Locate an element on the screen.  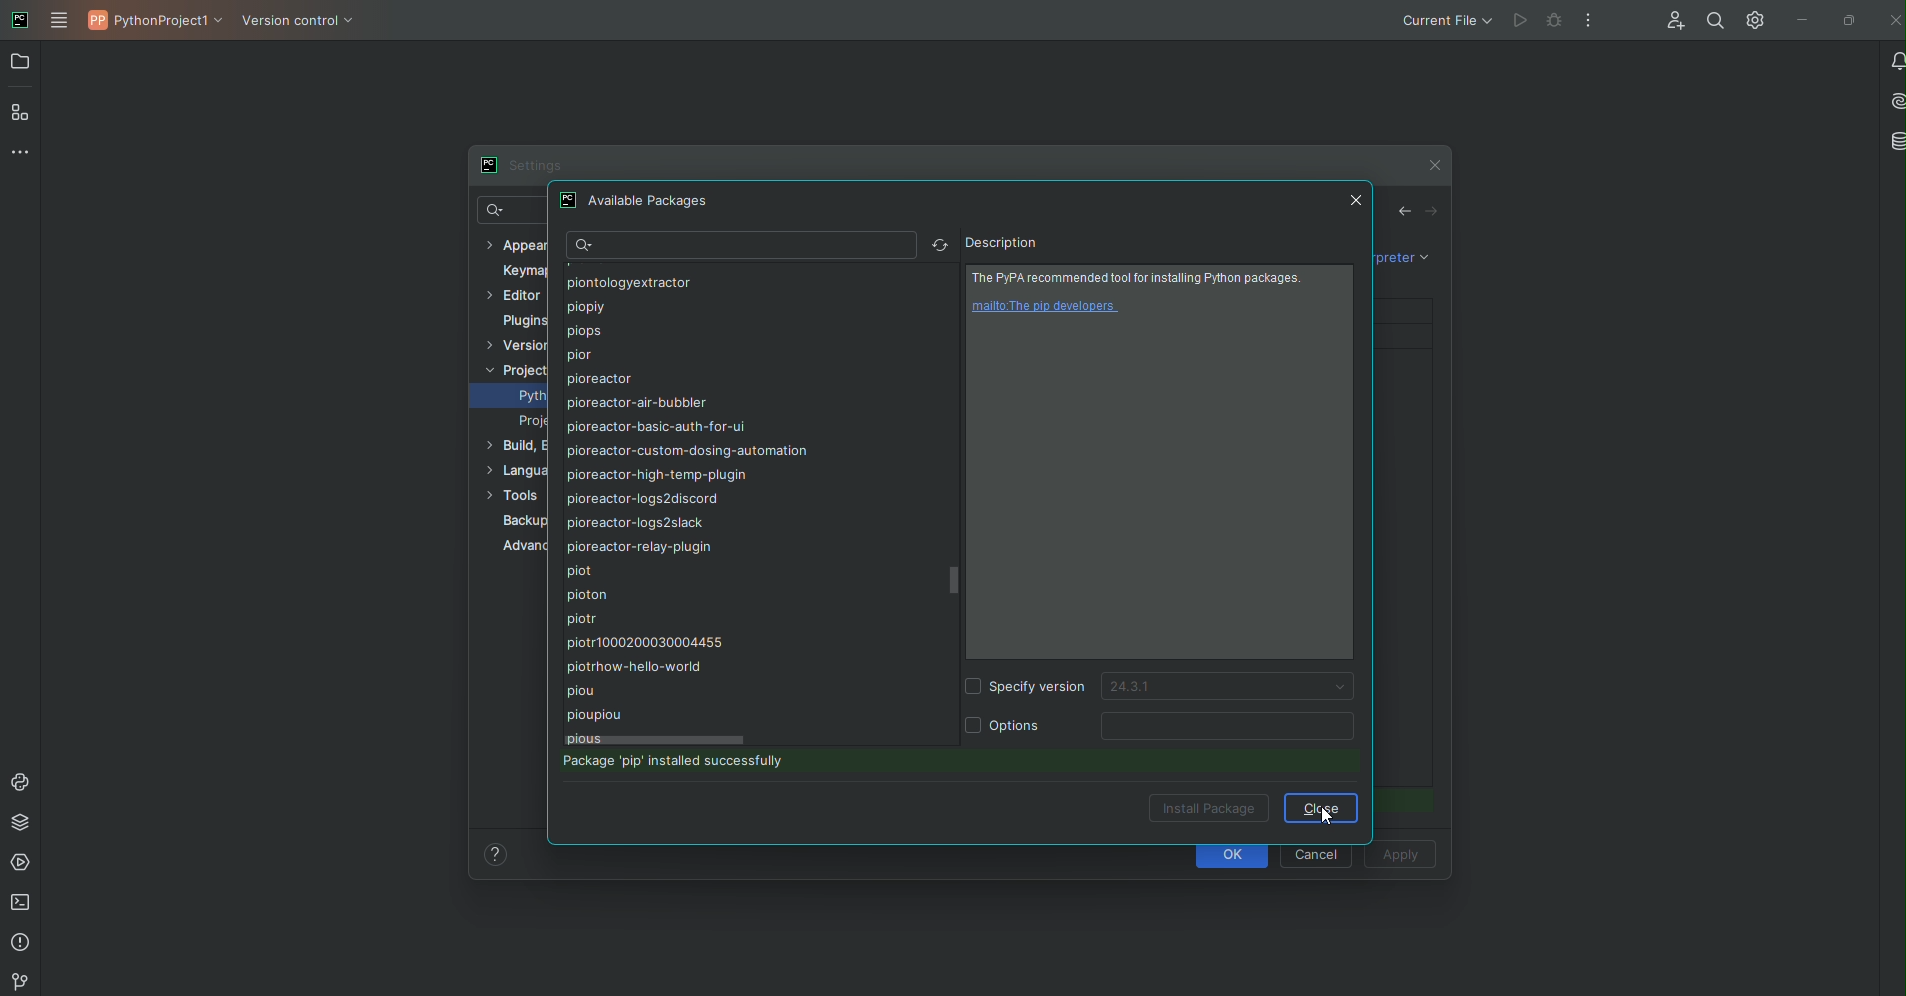
Apply is located at coordinates (1400, 856).